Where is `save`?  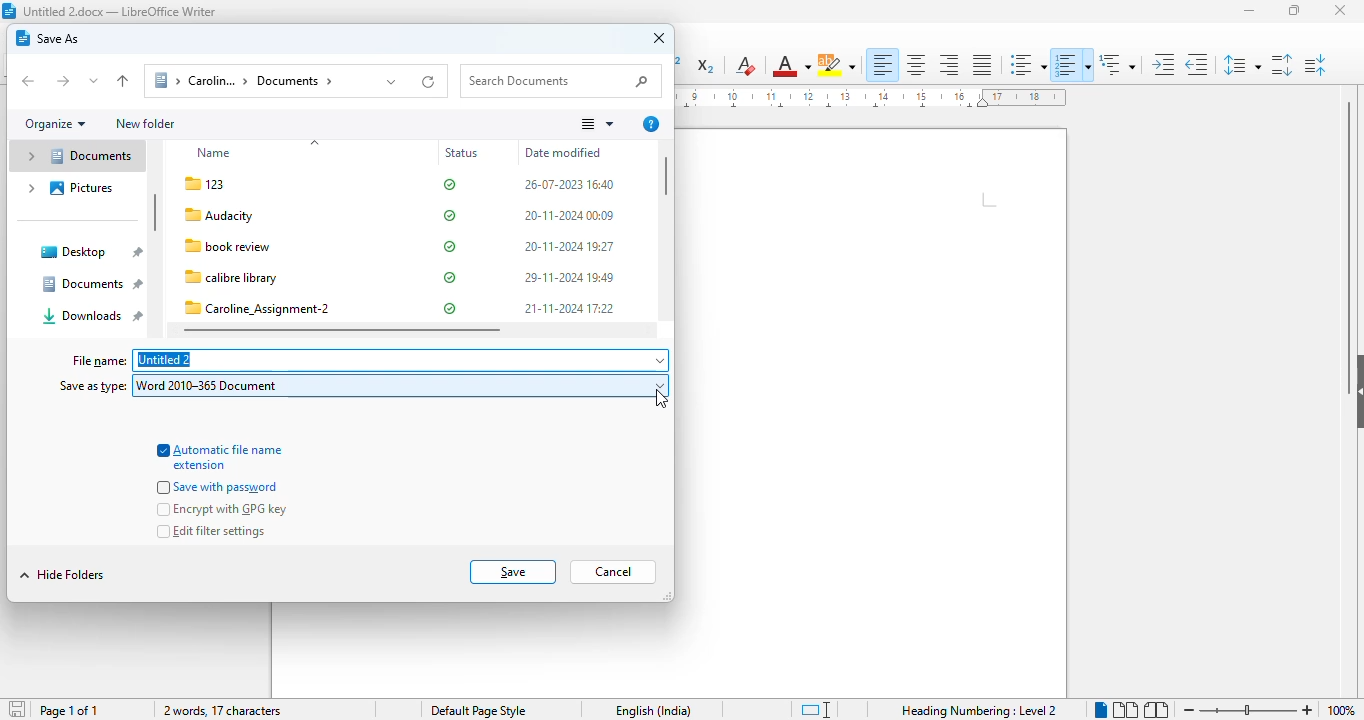 save is located at coordinates (513, 571).